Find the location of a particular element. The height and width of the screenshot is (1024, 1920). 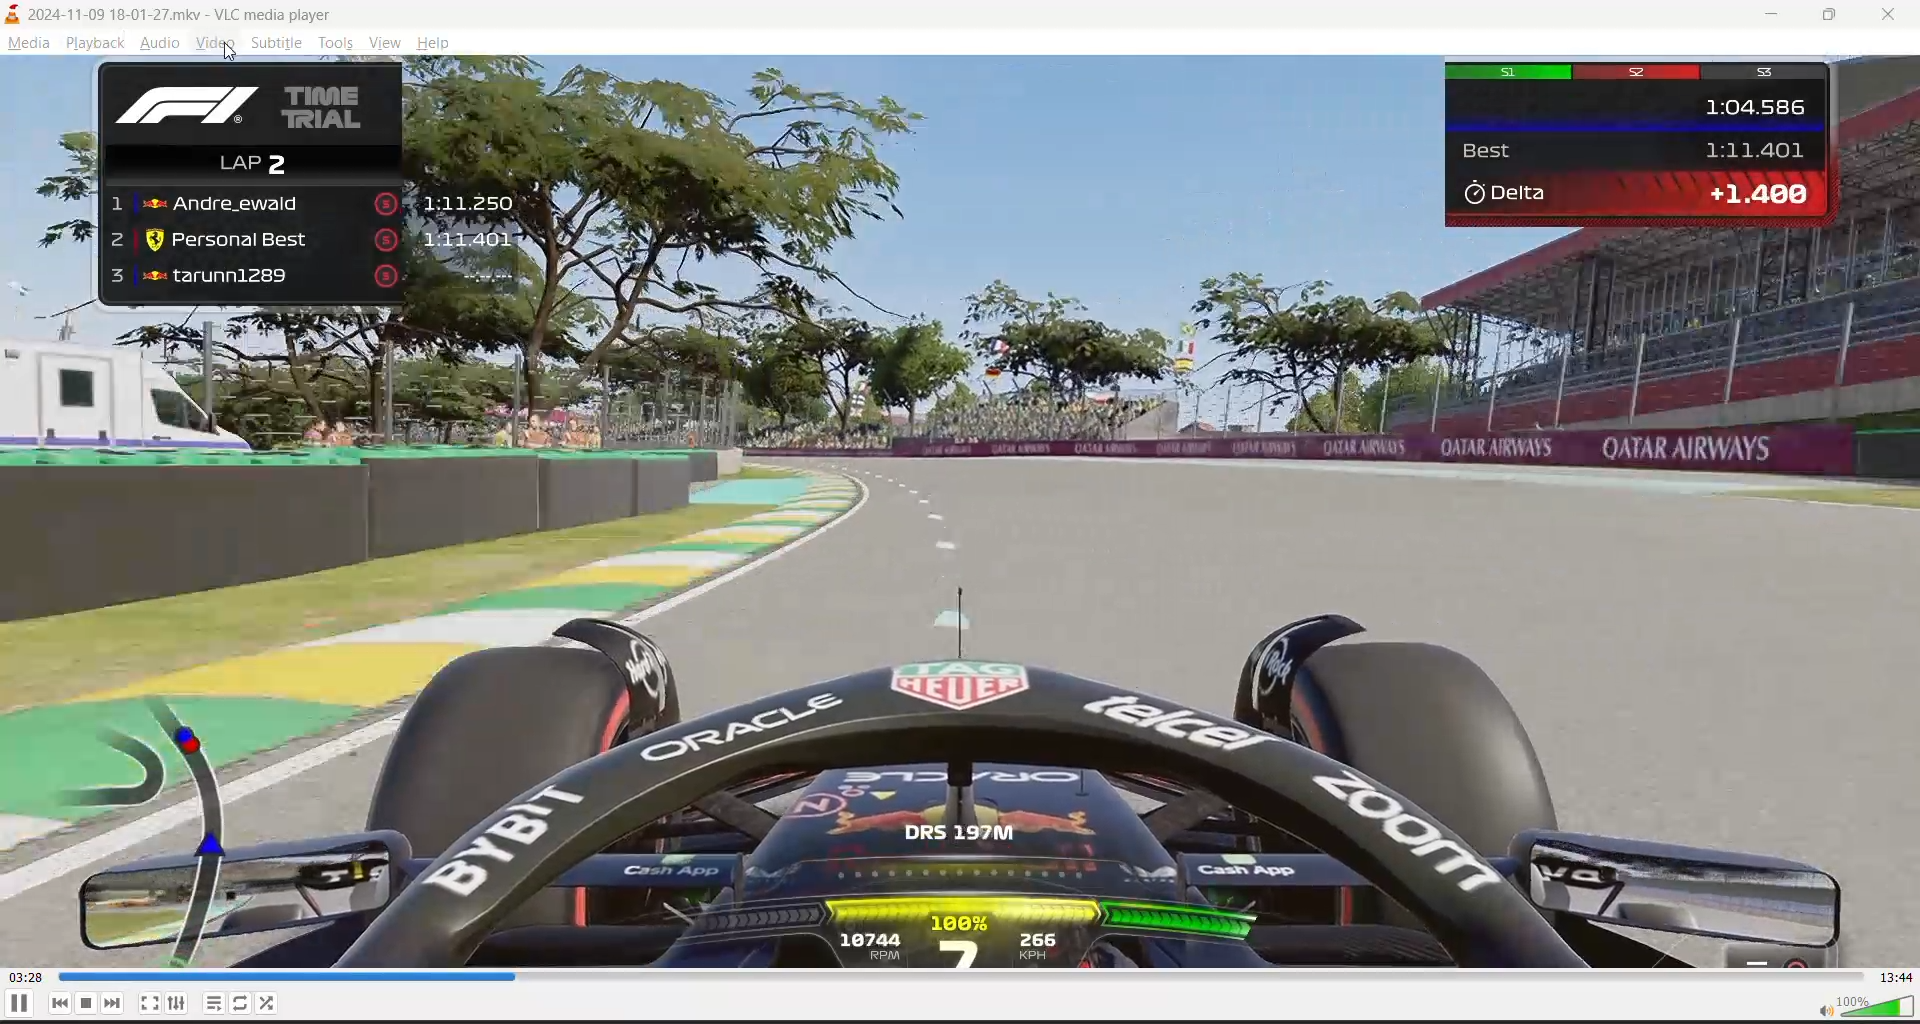

shuffle is located at coordinates (268, 1004).